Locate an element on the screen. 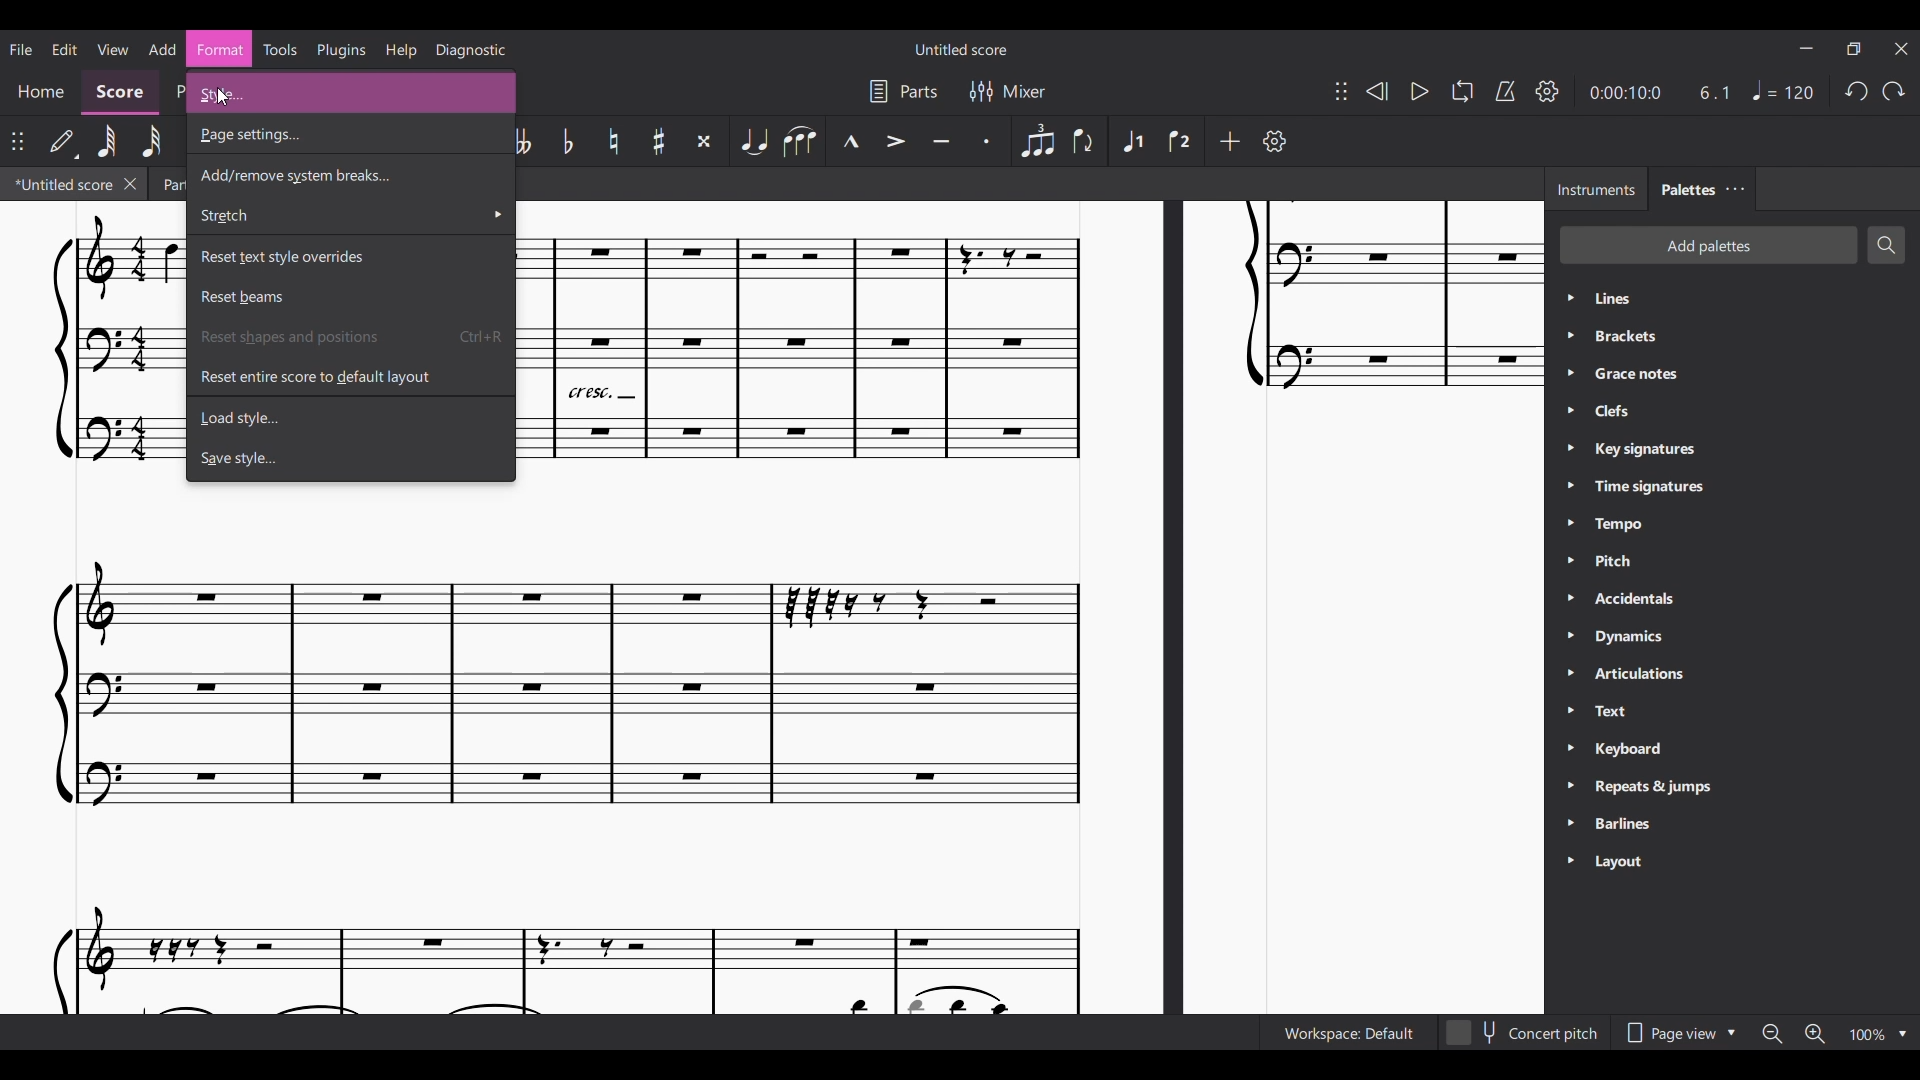  Parts settings is located at coordinates (903, 91).